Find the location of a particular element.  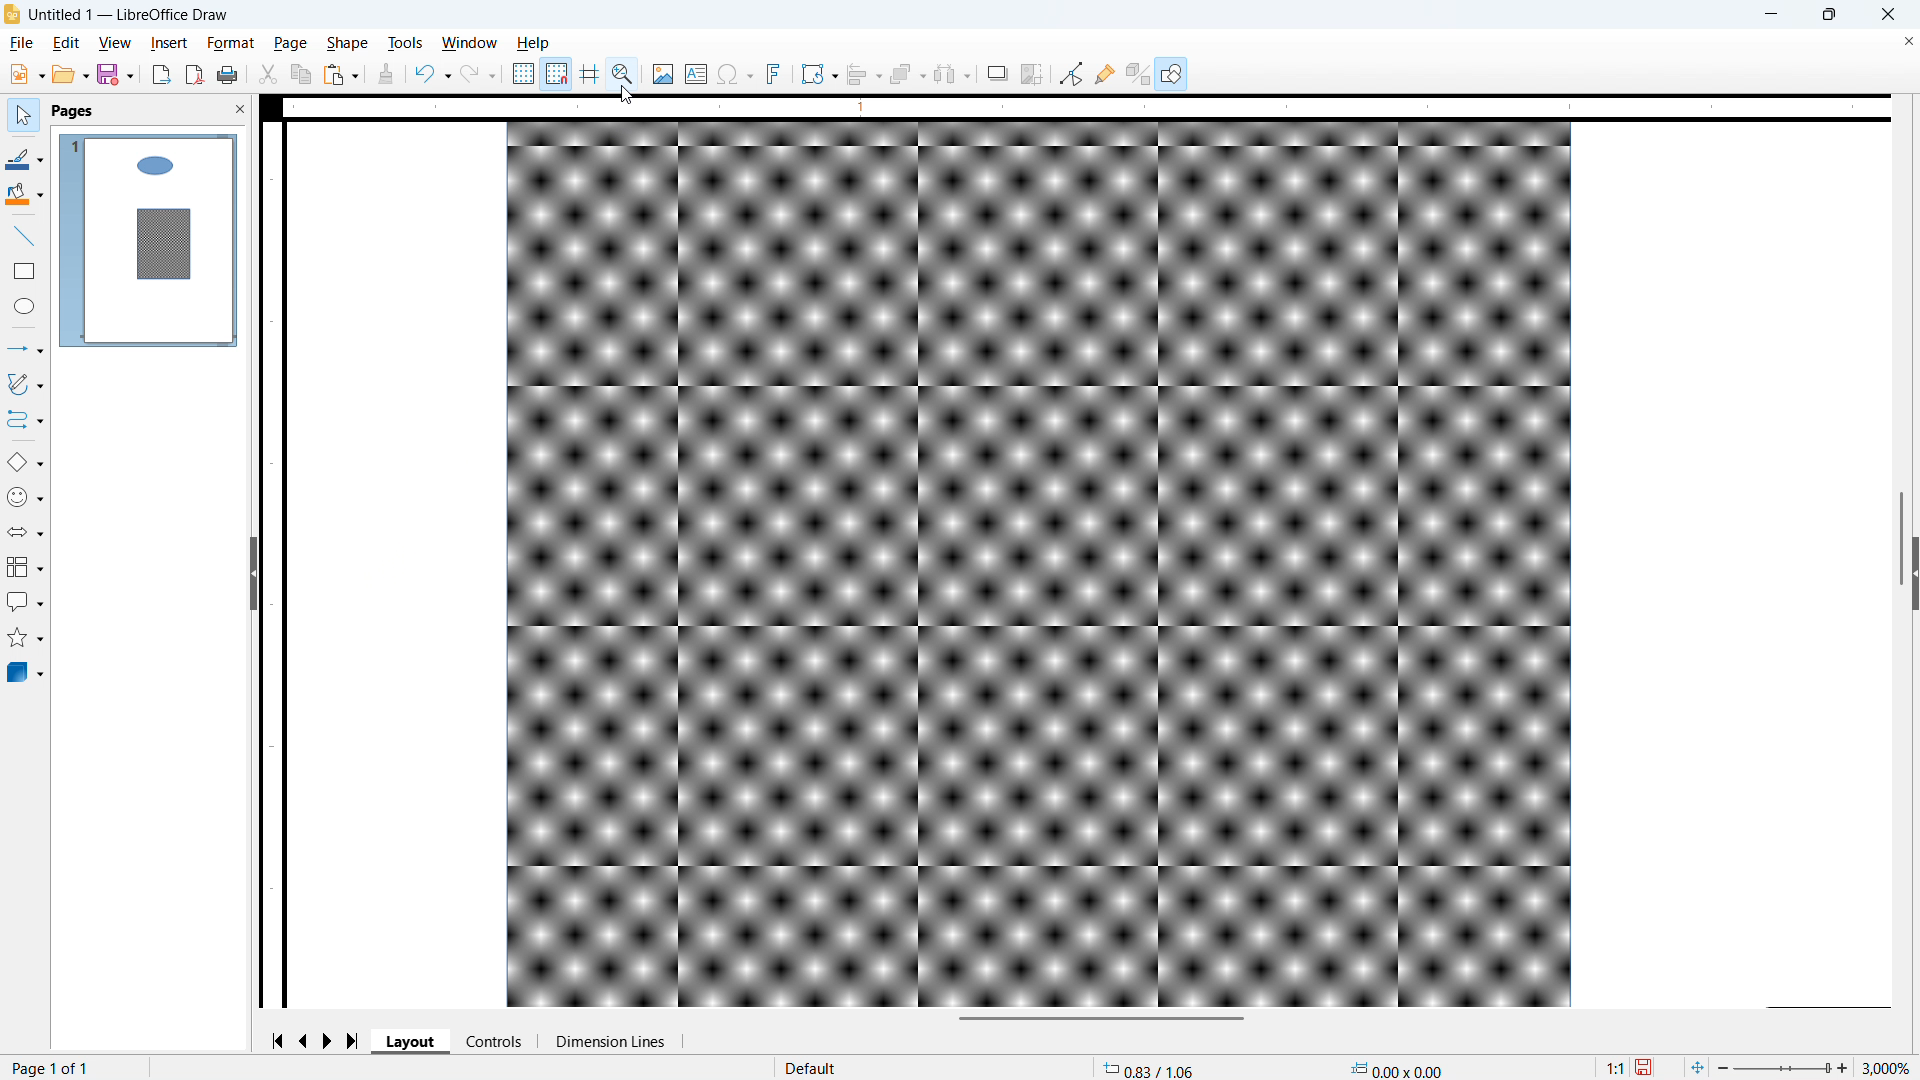

Rectangle  is located at coordinates (25, 271).